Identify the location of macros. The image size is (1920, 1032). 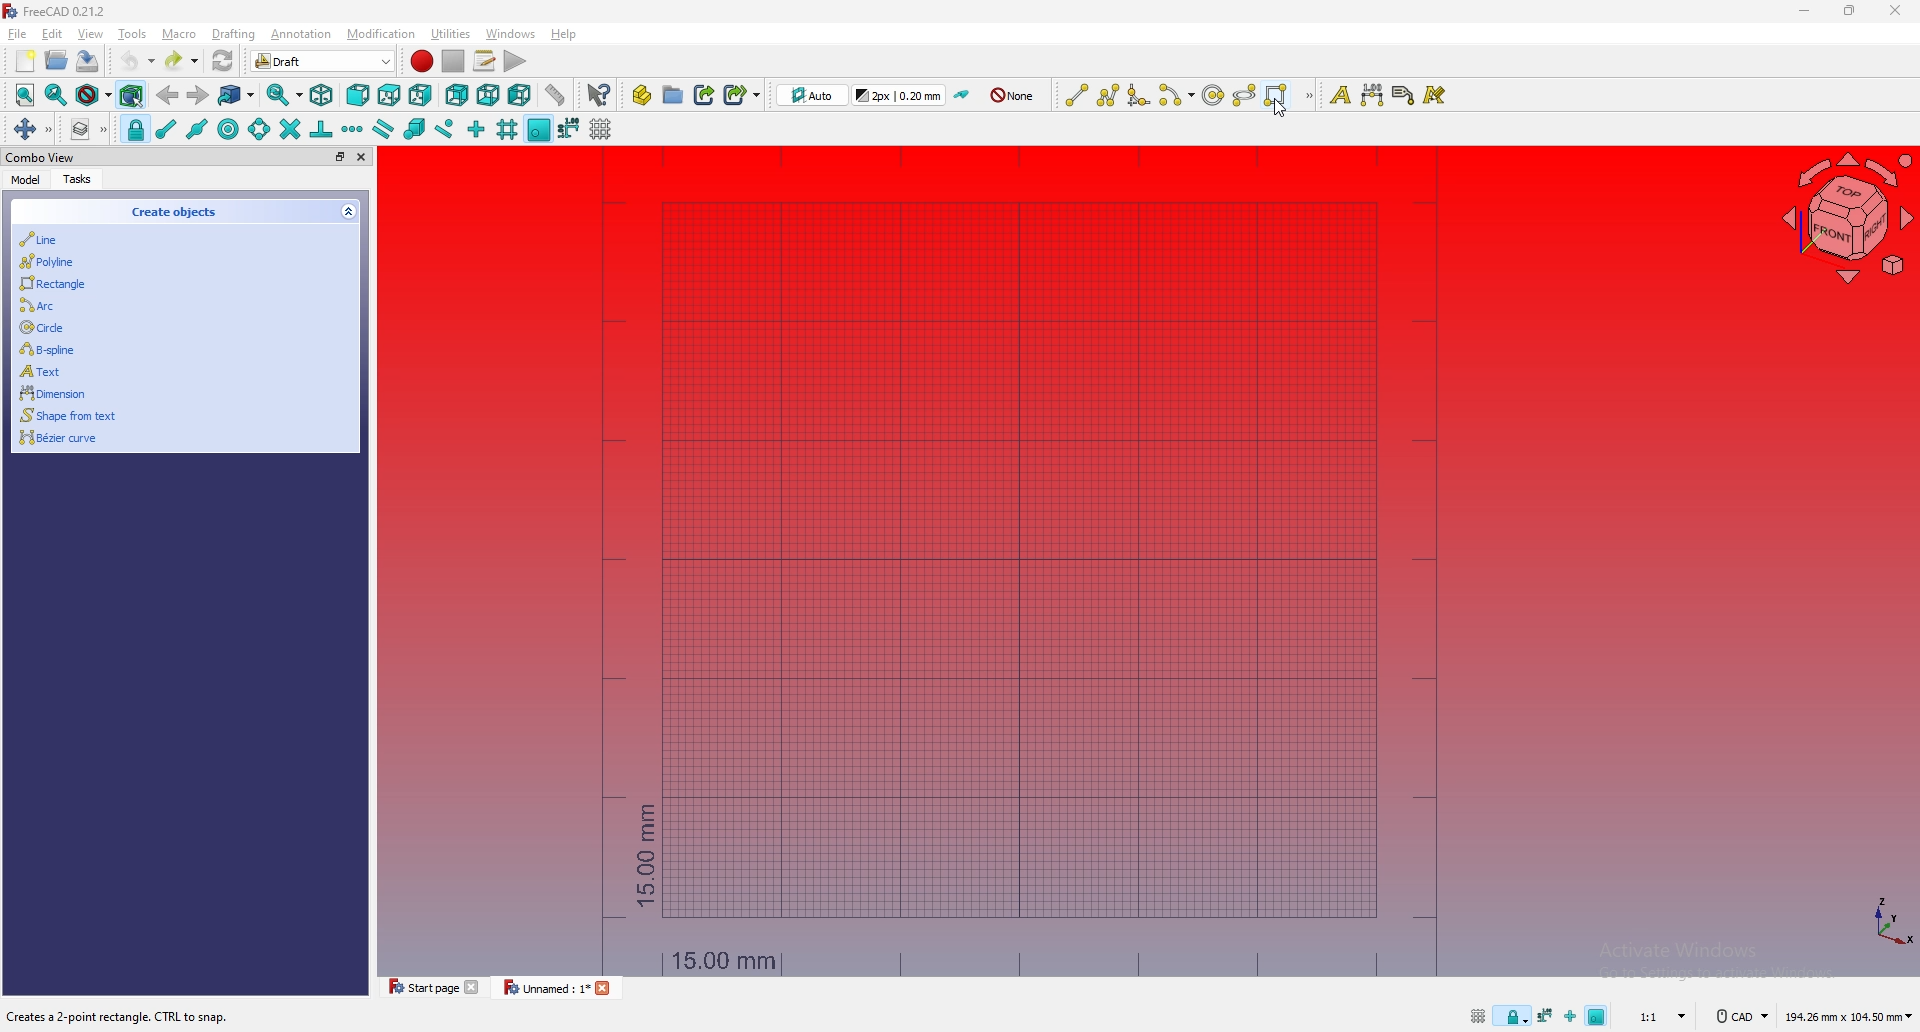
(485, 61).